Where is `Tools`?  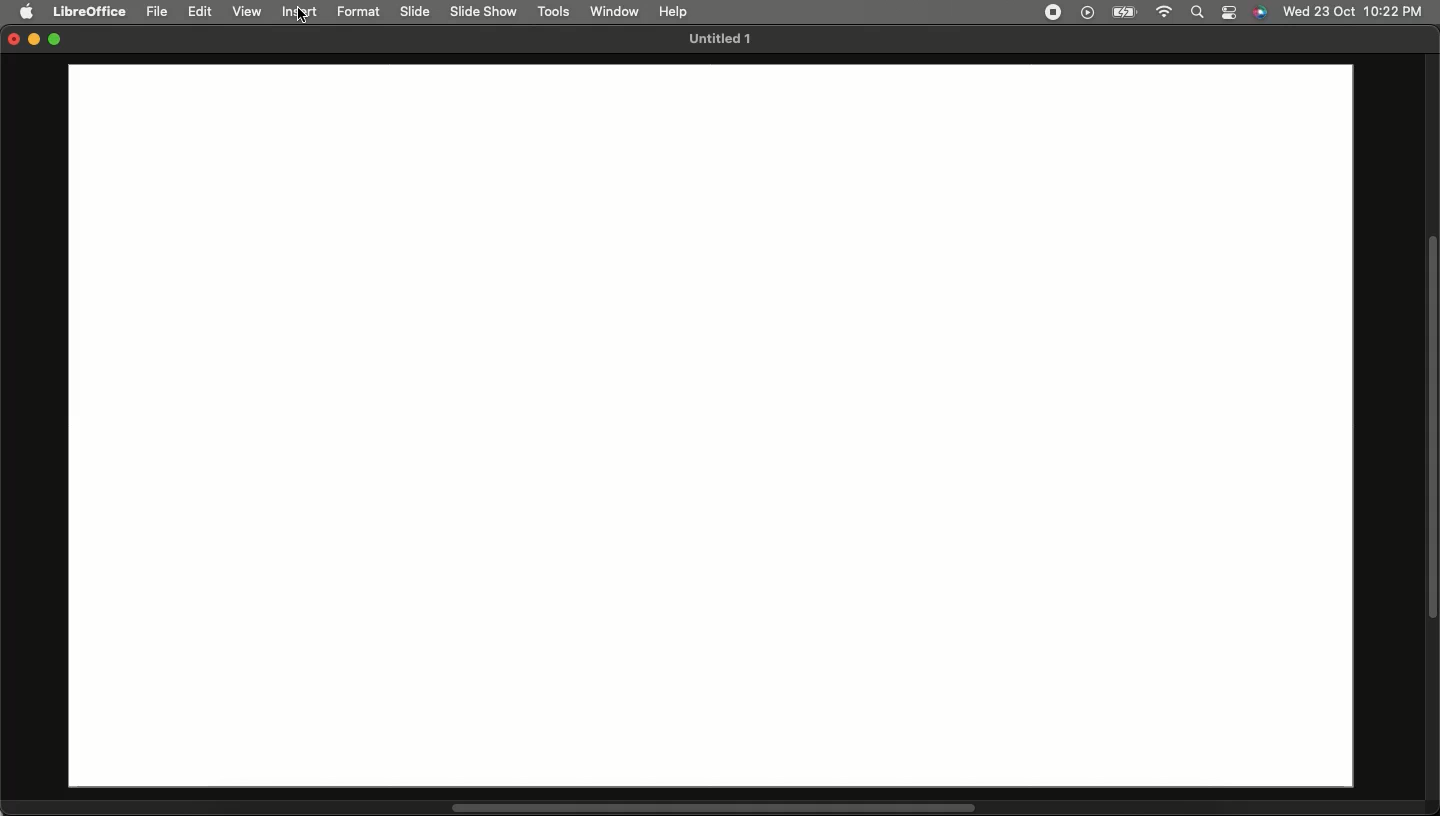
Tools is located at coordinates (555, 12).